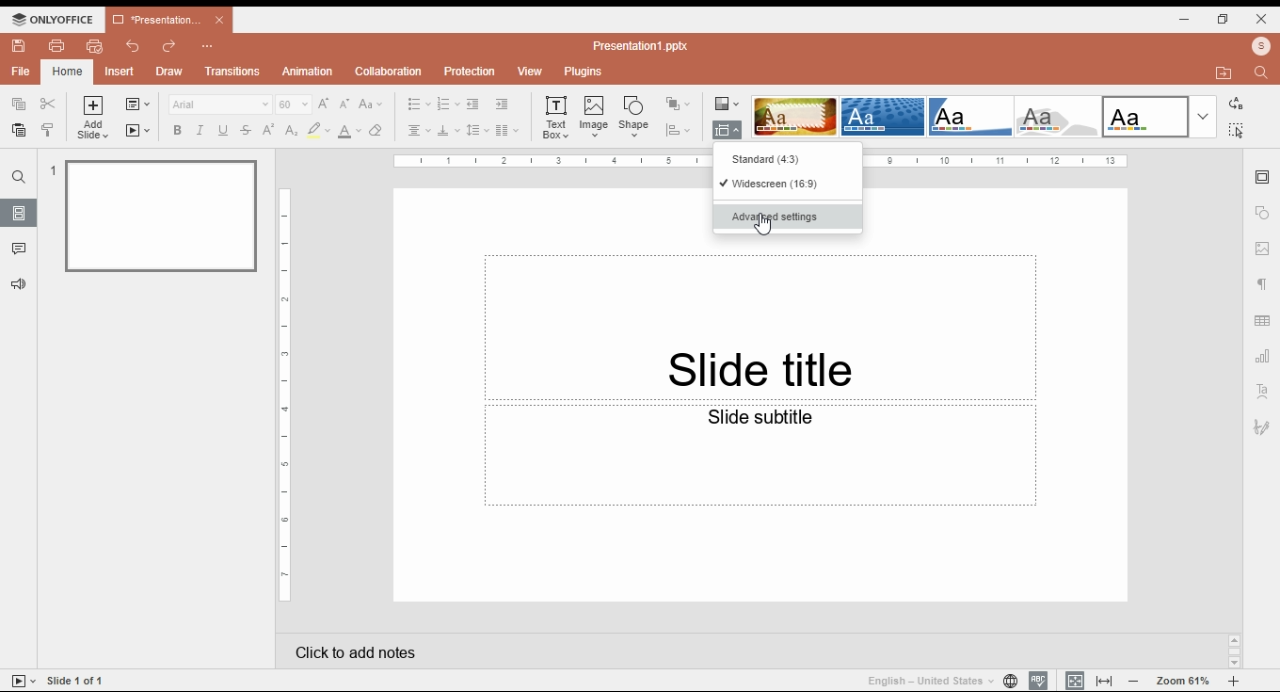 This screenshot has height=692, width=1280. Describe the element at coordinates (787, 186) in the screenshot. I see `widescreen (16:9)` at that location.